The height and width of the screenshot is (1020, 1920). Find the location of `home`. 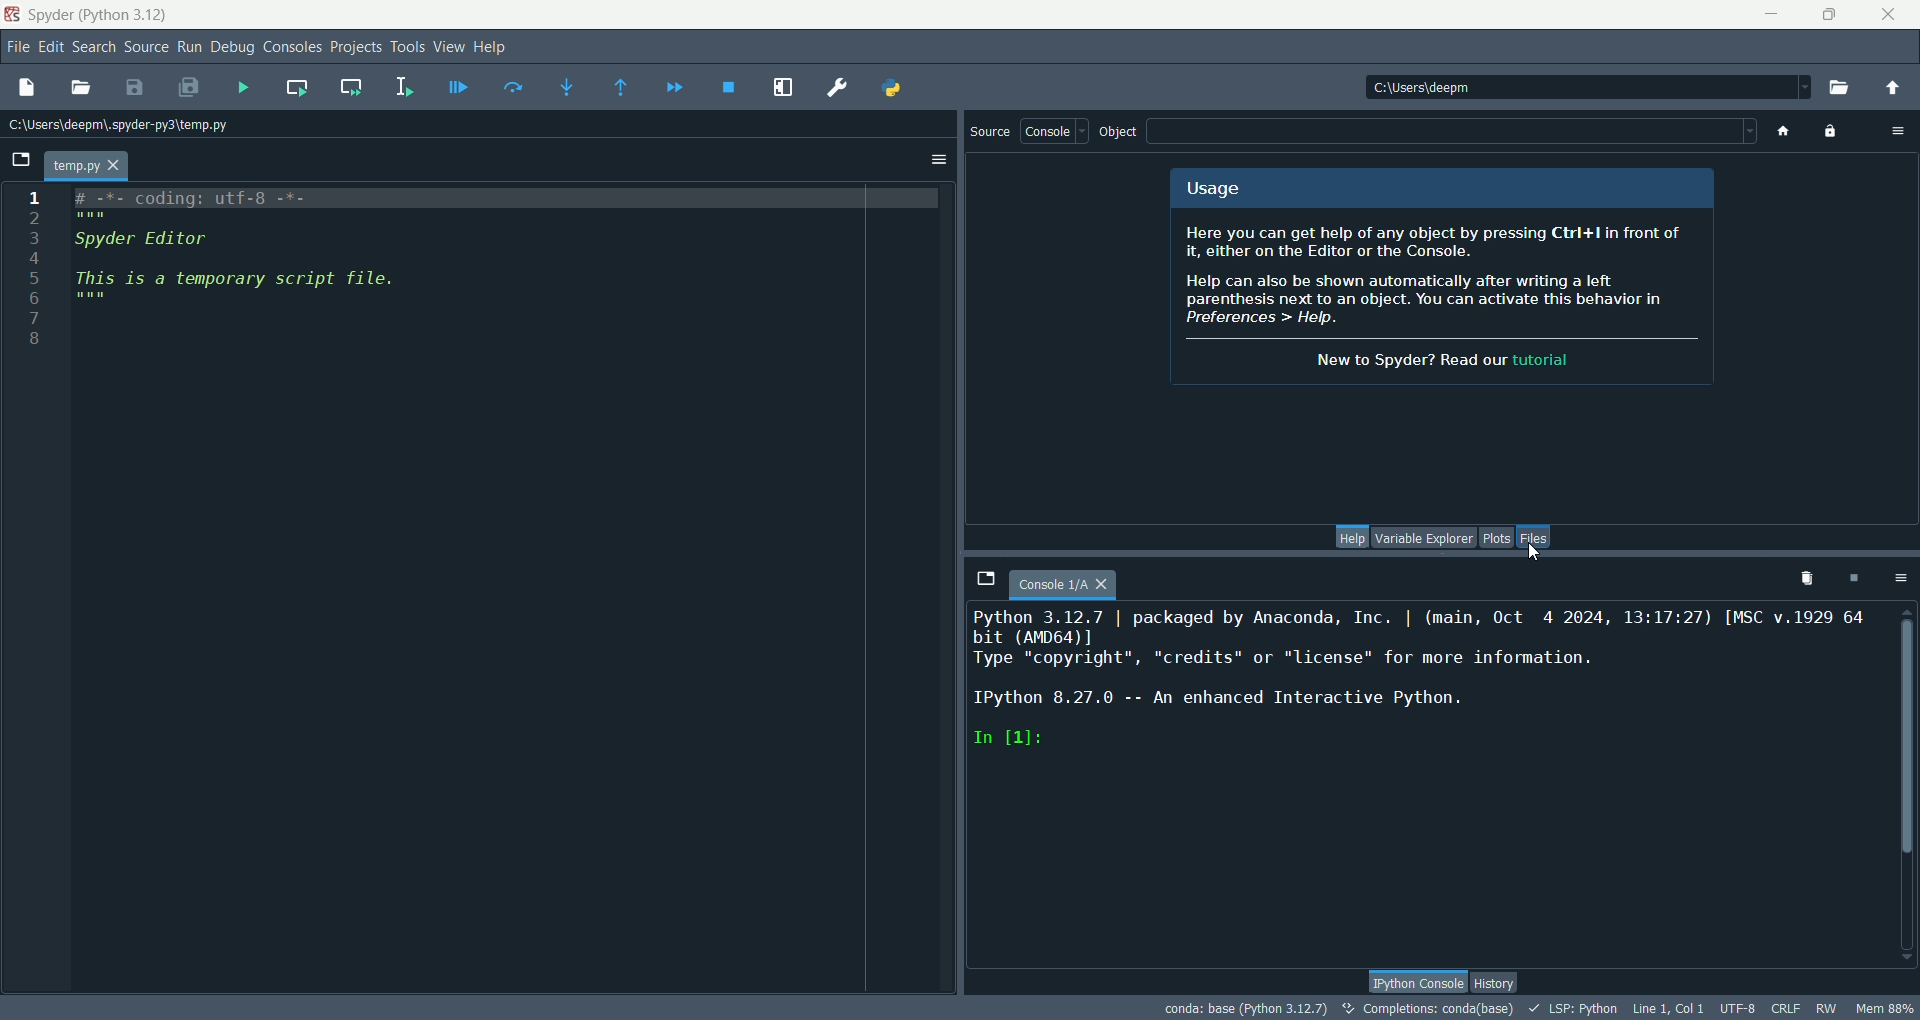

home is located at coordinates (1781, 133).